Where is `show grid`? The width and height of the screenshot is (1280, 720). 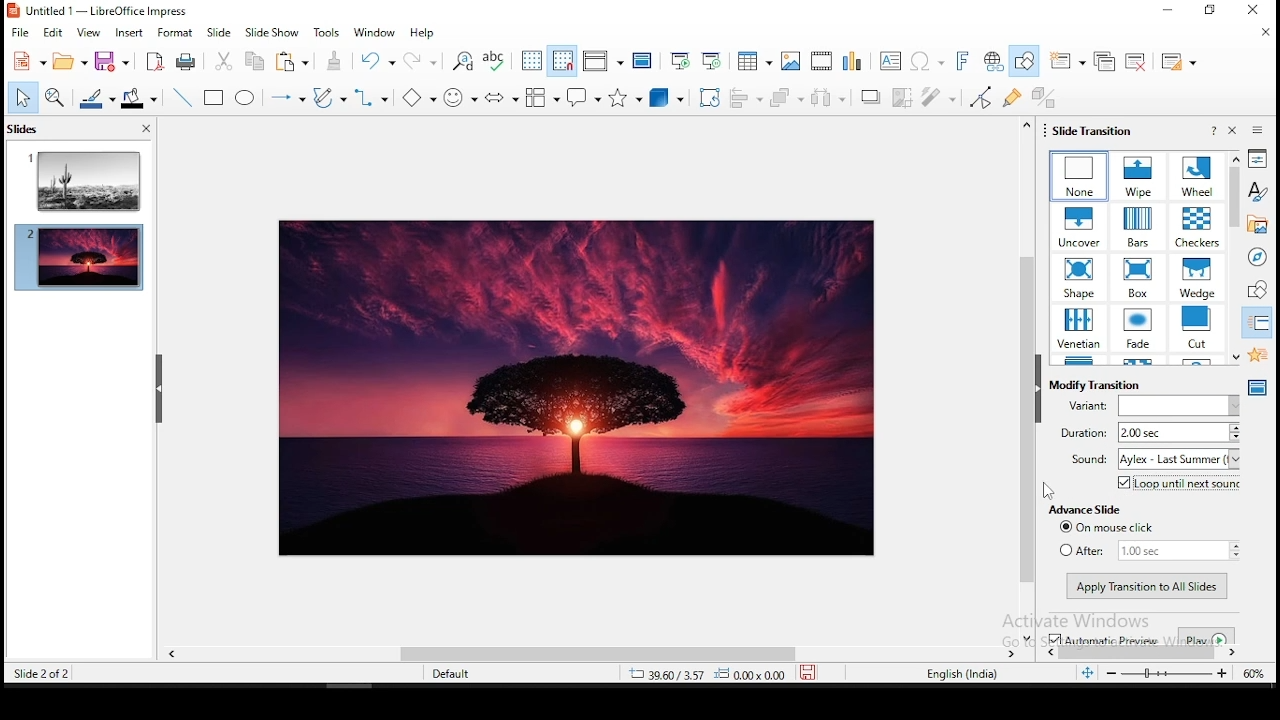 show grid is located at coordinates (531, 63).